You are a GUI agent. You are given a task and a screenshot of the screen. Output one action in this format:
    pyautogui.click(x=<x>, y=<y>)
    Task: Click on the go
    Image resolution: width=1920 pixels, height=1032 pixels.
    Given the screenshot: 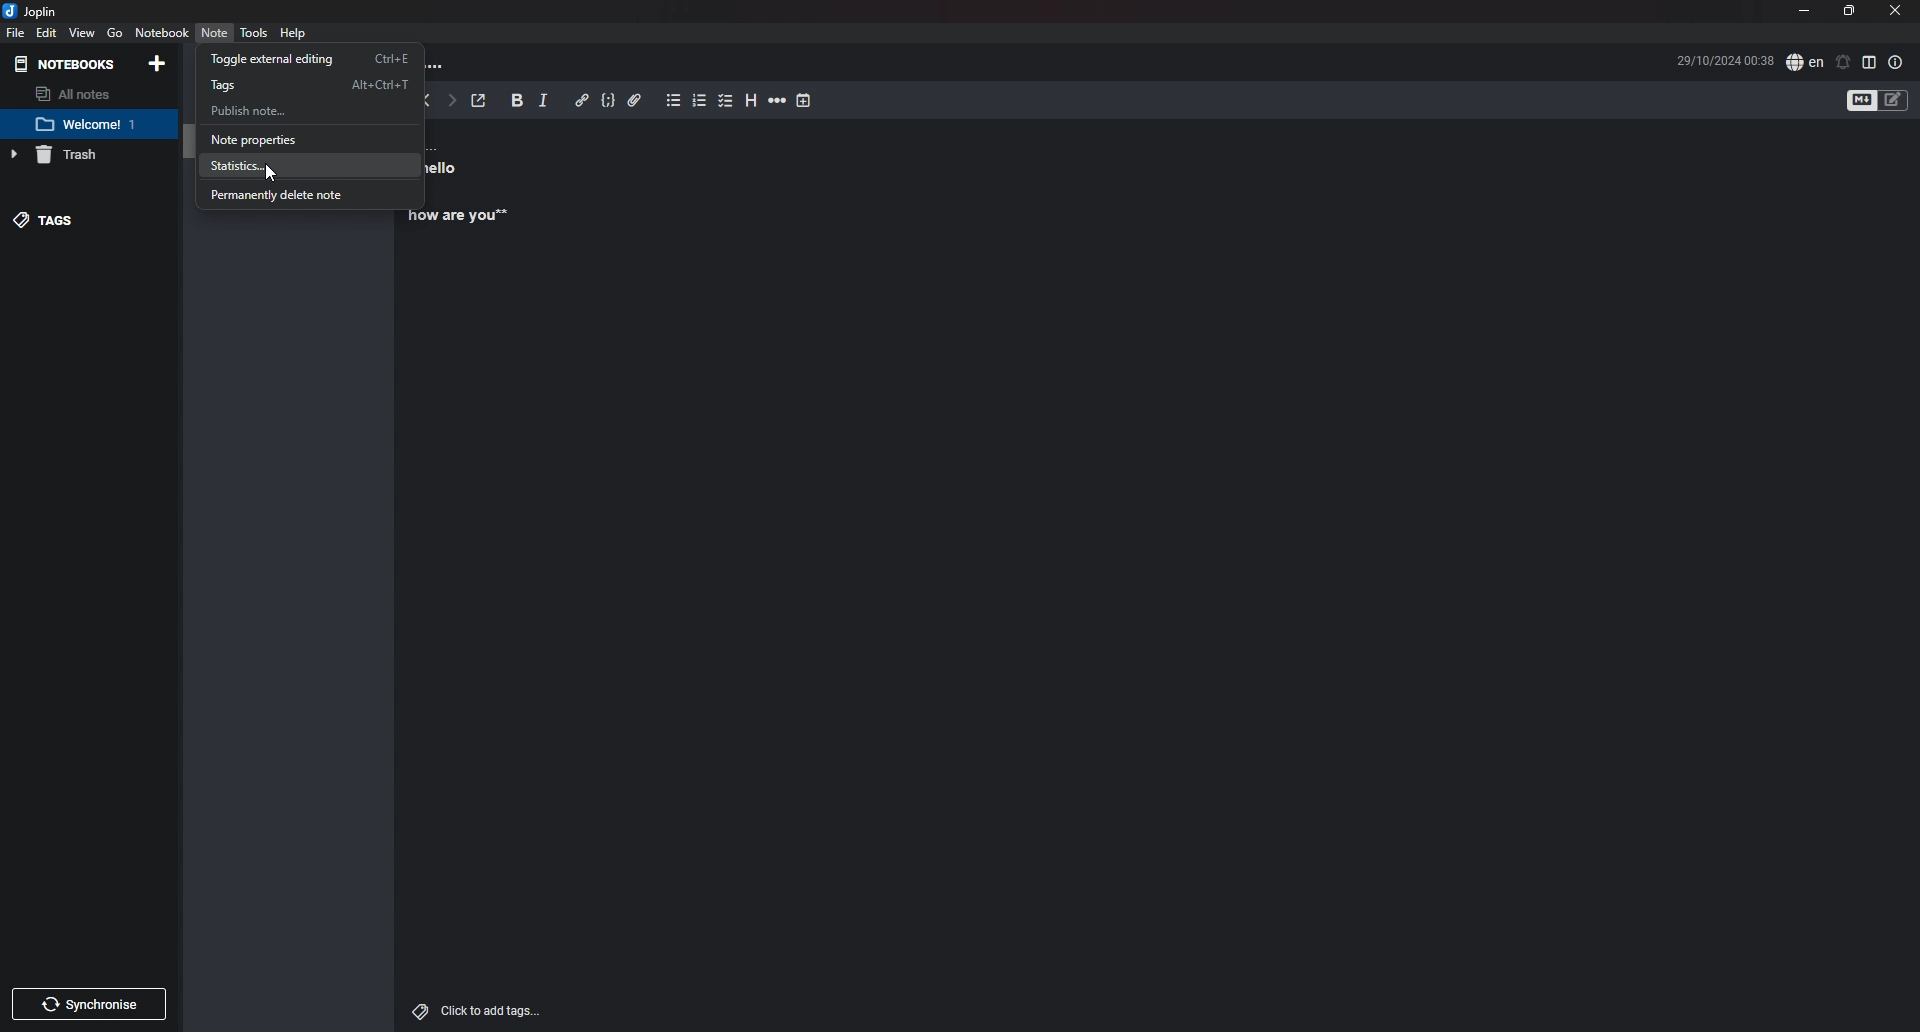 What is the action you would take?
    pyautogui.click(x=114, y=34)
    